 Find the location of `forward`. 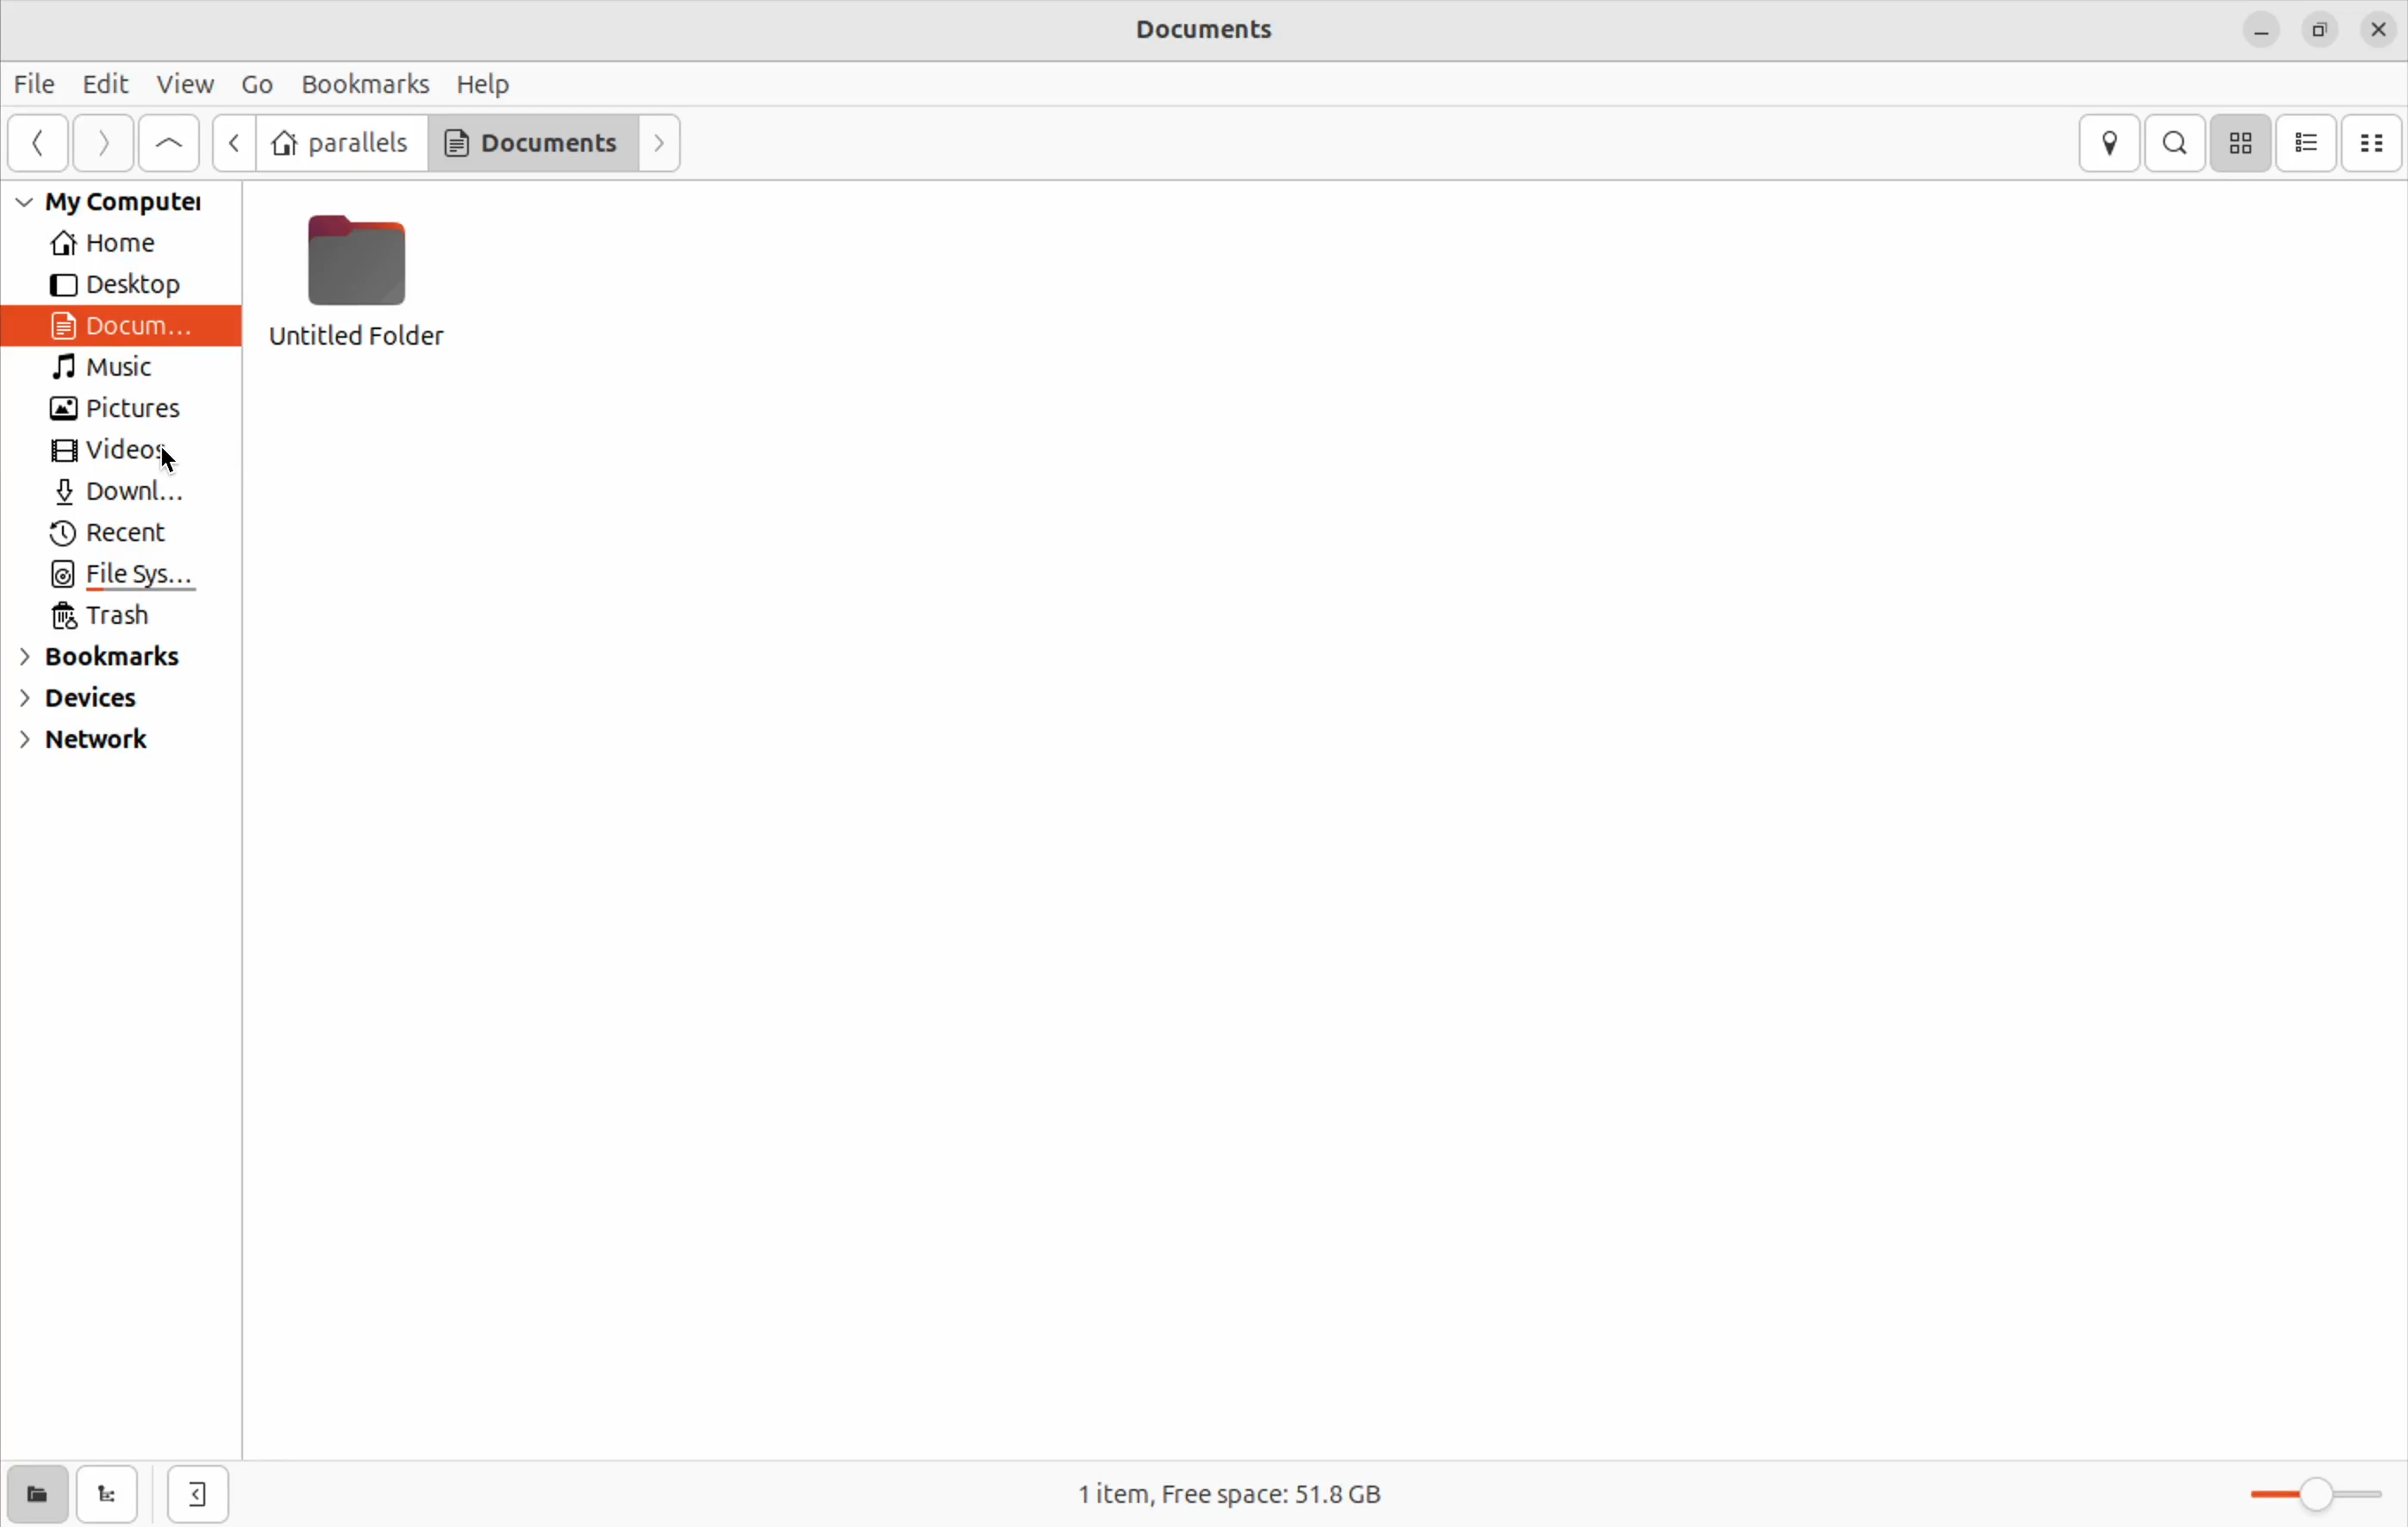

forward is located at coordinates (662, 144).